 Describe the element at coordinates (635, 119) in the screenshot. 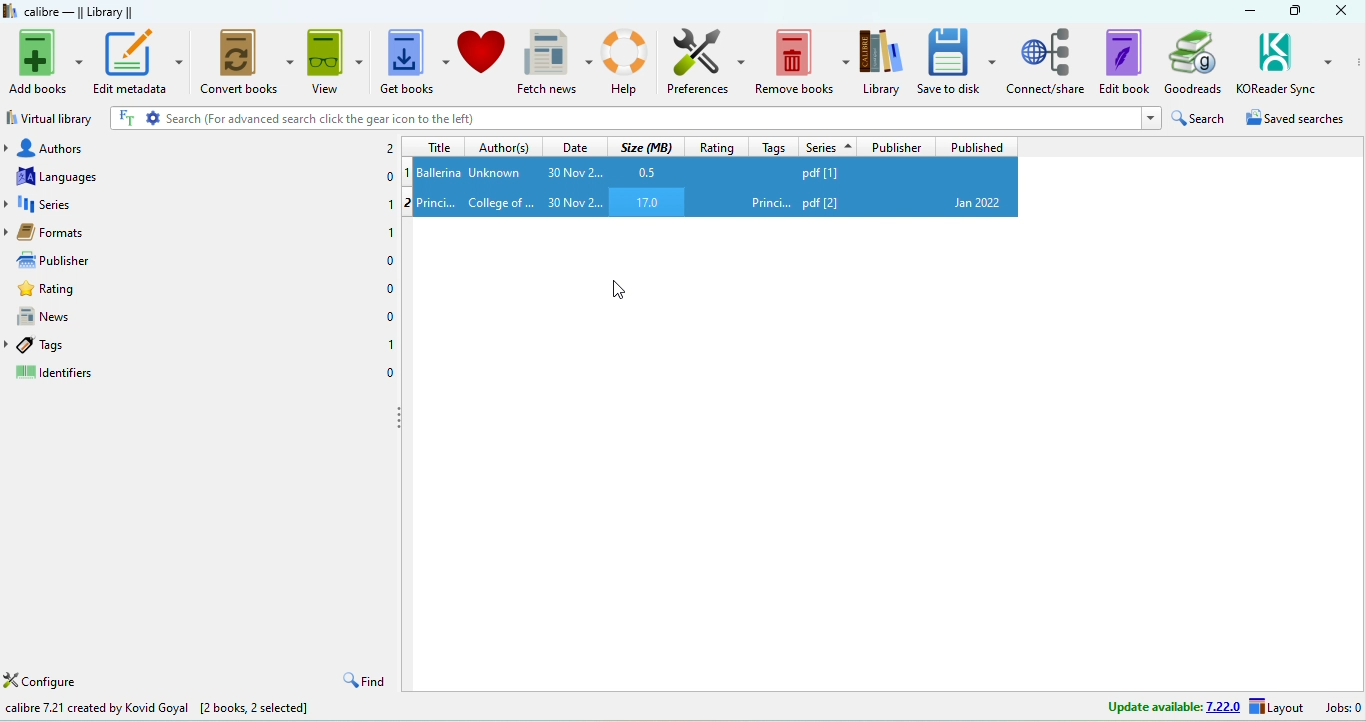

I see `search (for advanced search click the gear icon to the left)` at that location.